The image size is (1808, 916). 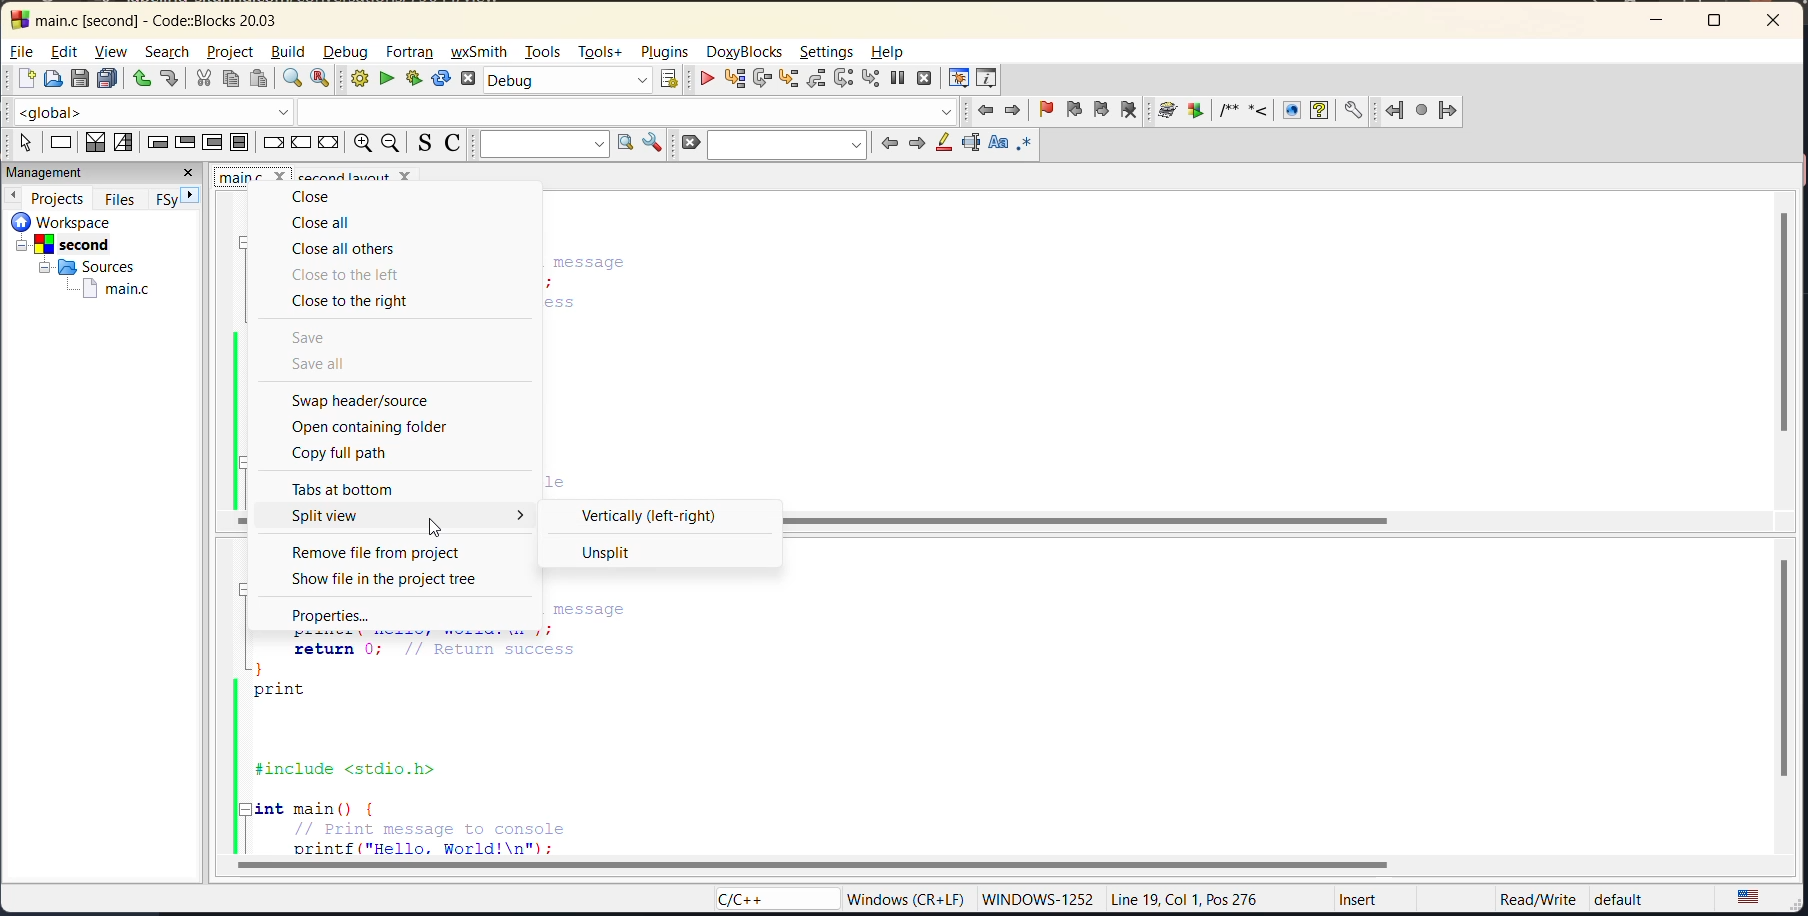 What do you see at coordinates (105, 79) in the screenshot?
I see `save everything` at bounding box center [105, 79].